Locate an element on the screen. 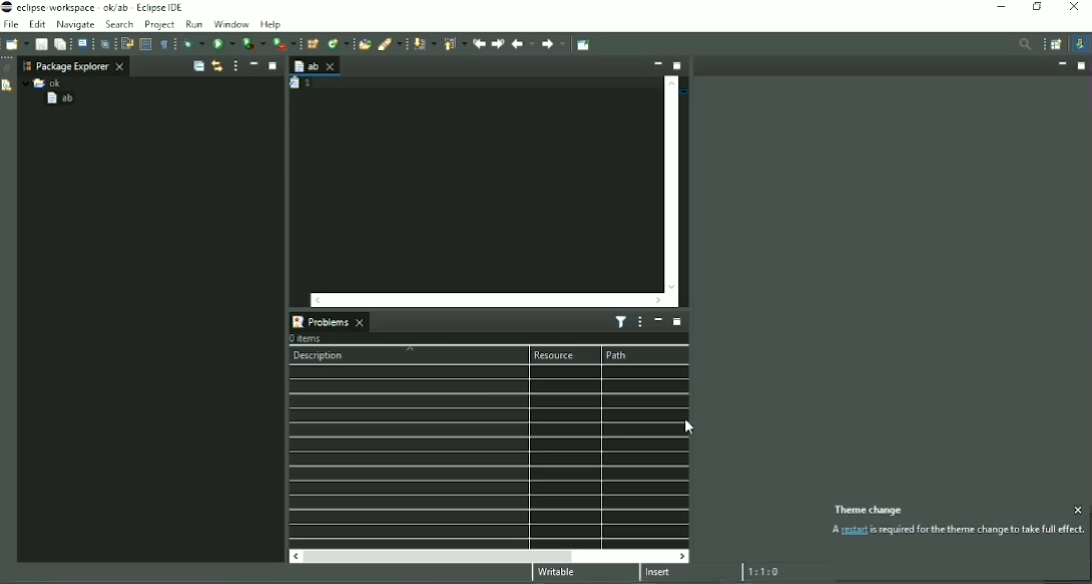 Image resolution: width=1092 pixels, height=584 pixels. Back is located at coordinates (523, 43).